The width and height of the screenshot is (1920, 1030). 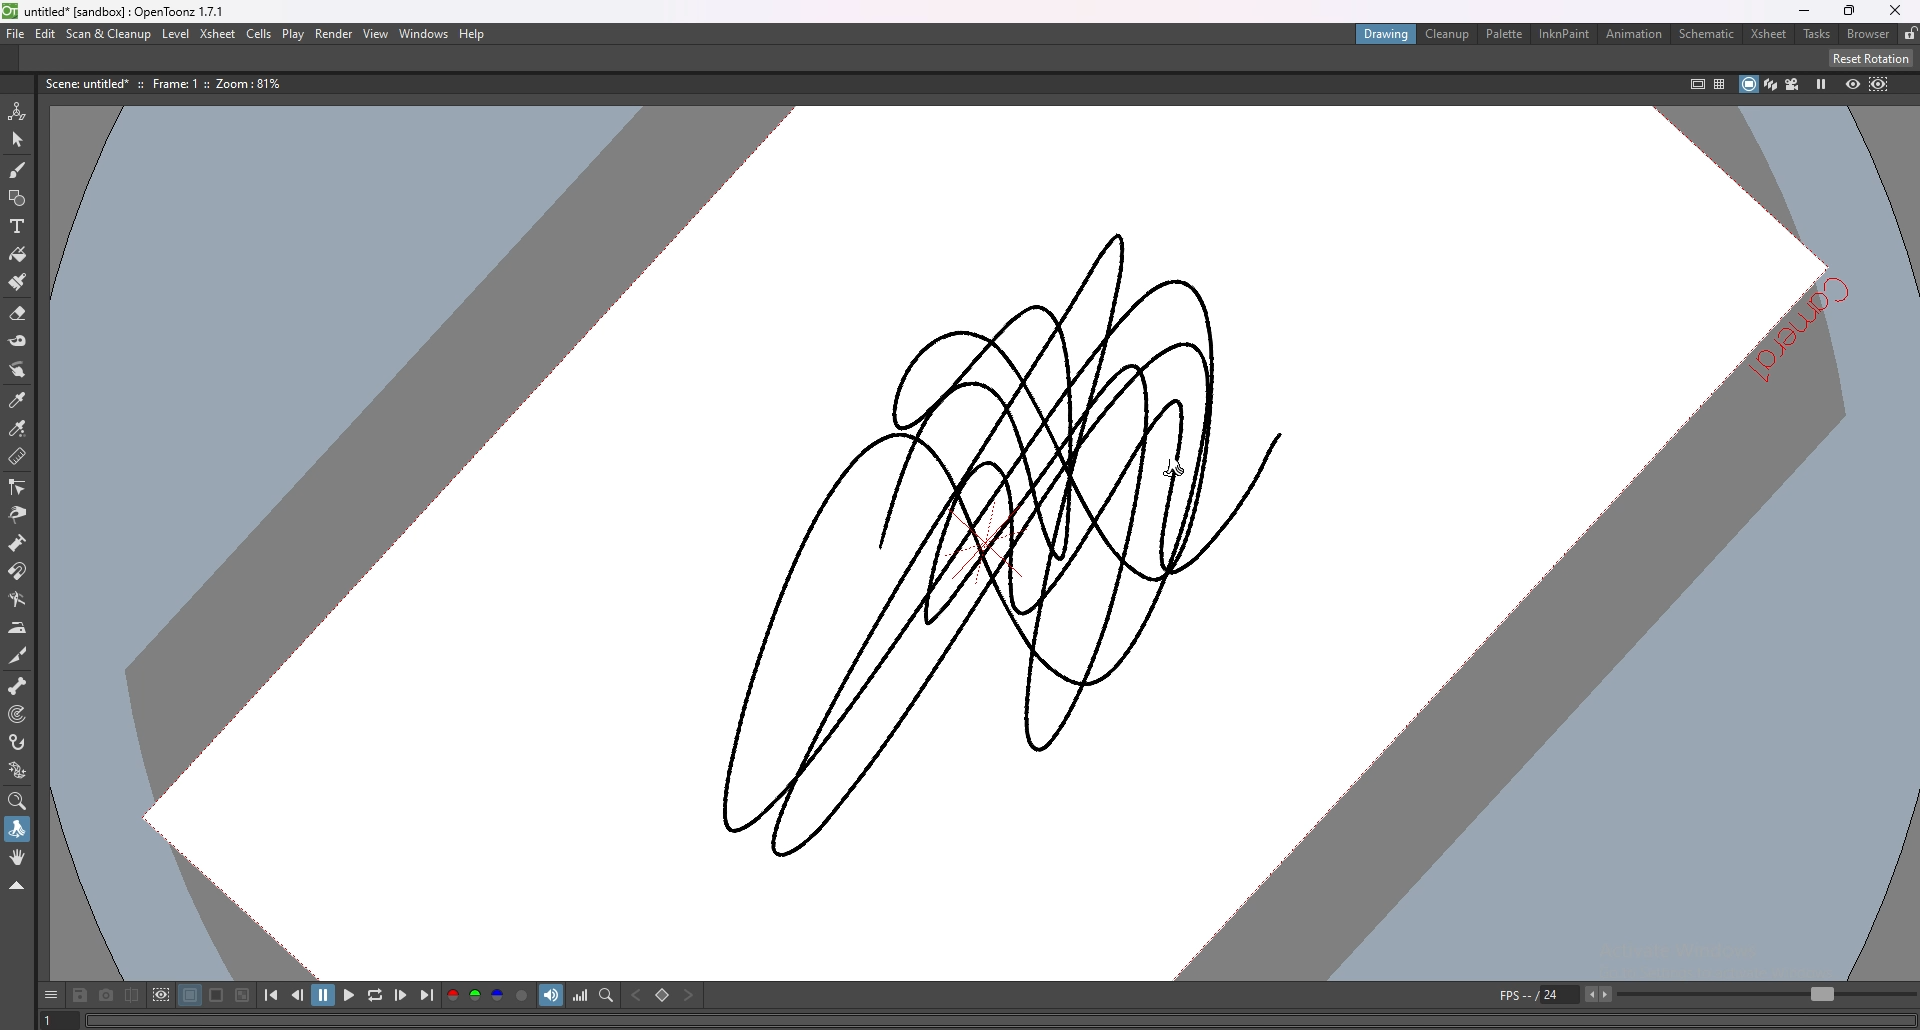 What do you see at coordinates (400, 996) in the screenshot?
I see `next frame` at bounding box center [400, 996].